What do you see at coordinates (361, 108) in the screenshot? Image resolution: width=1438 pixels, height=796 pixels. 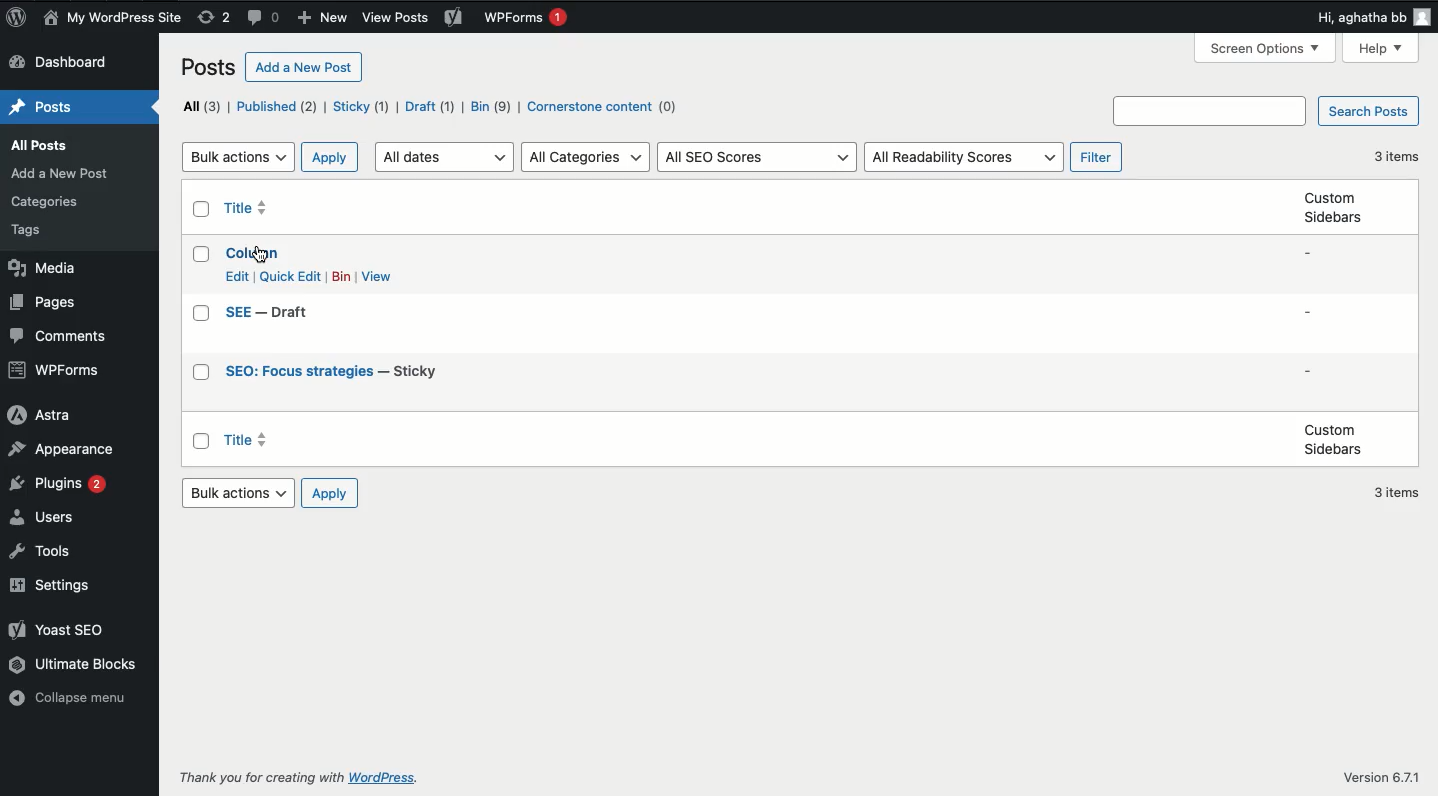 I see `Sticky` at bounding box center [361, 108].